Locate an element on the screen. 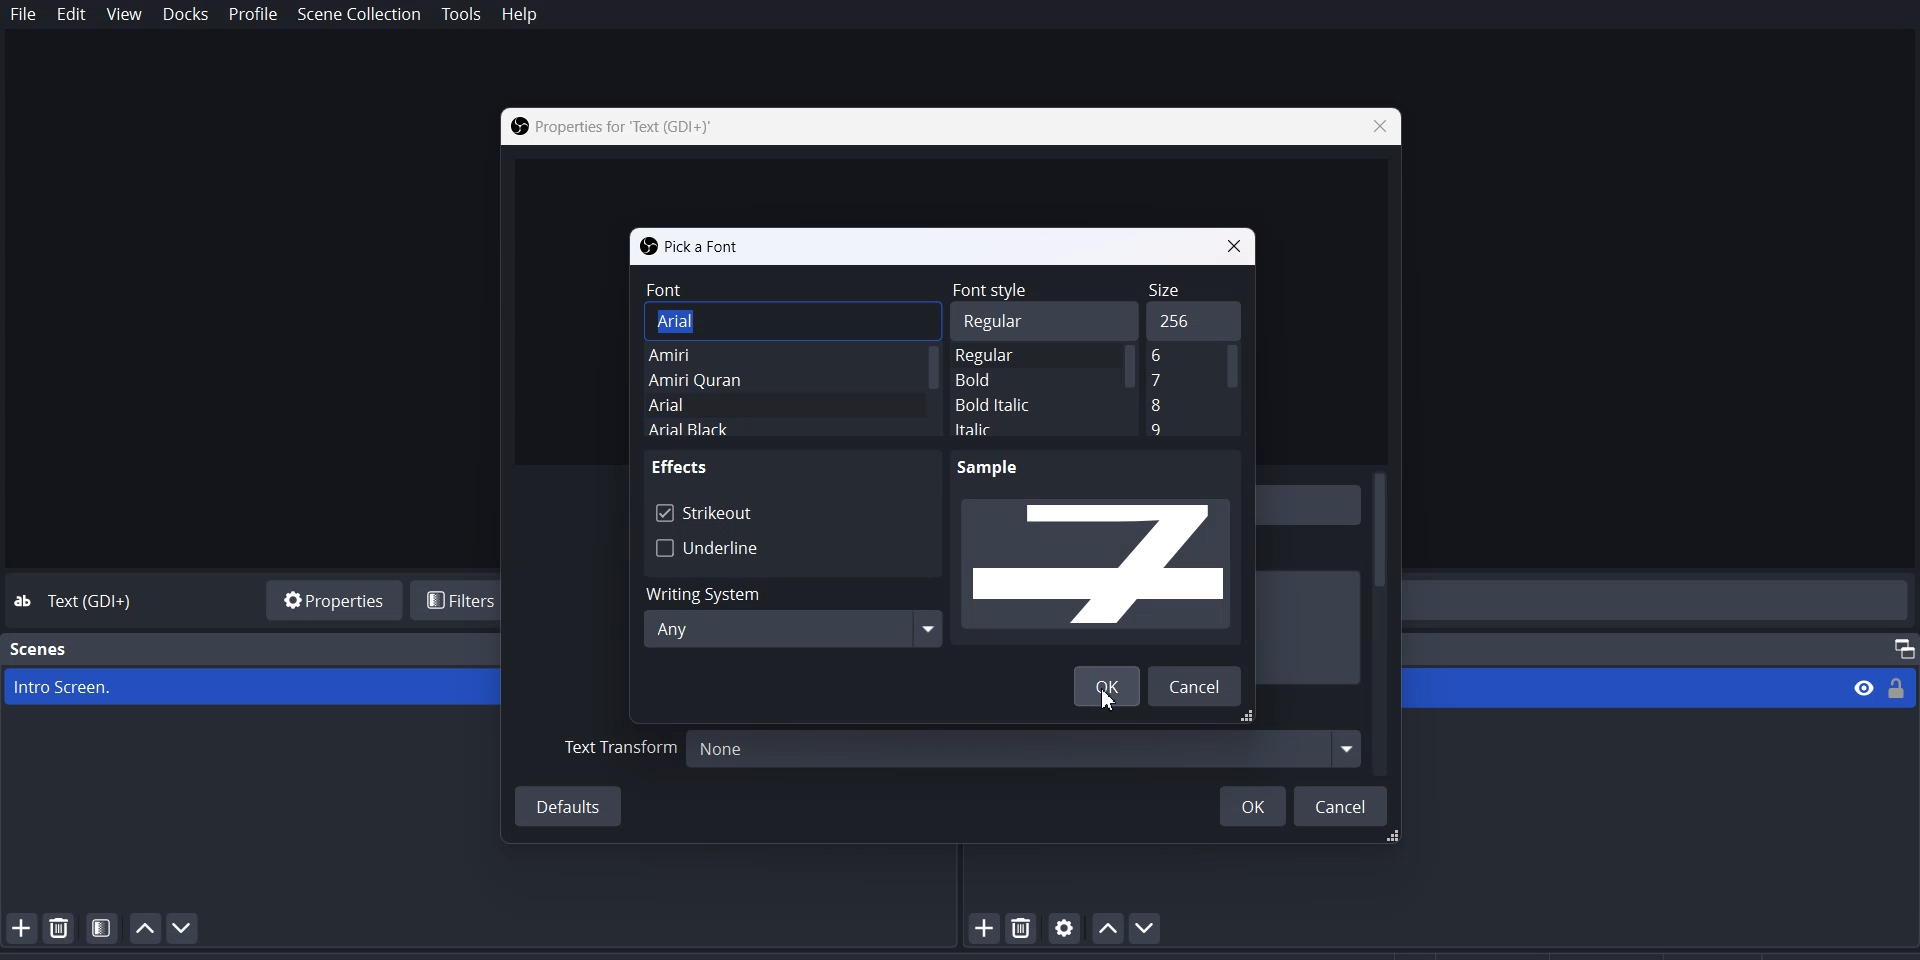 The width and height of the screenshot is (1920, 960). Cursor is located at coordinates (1112, 699).